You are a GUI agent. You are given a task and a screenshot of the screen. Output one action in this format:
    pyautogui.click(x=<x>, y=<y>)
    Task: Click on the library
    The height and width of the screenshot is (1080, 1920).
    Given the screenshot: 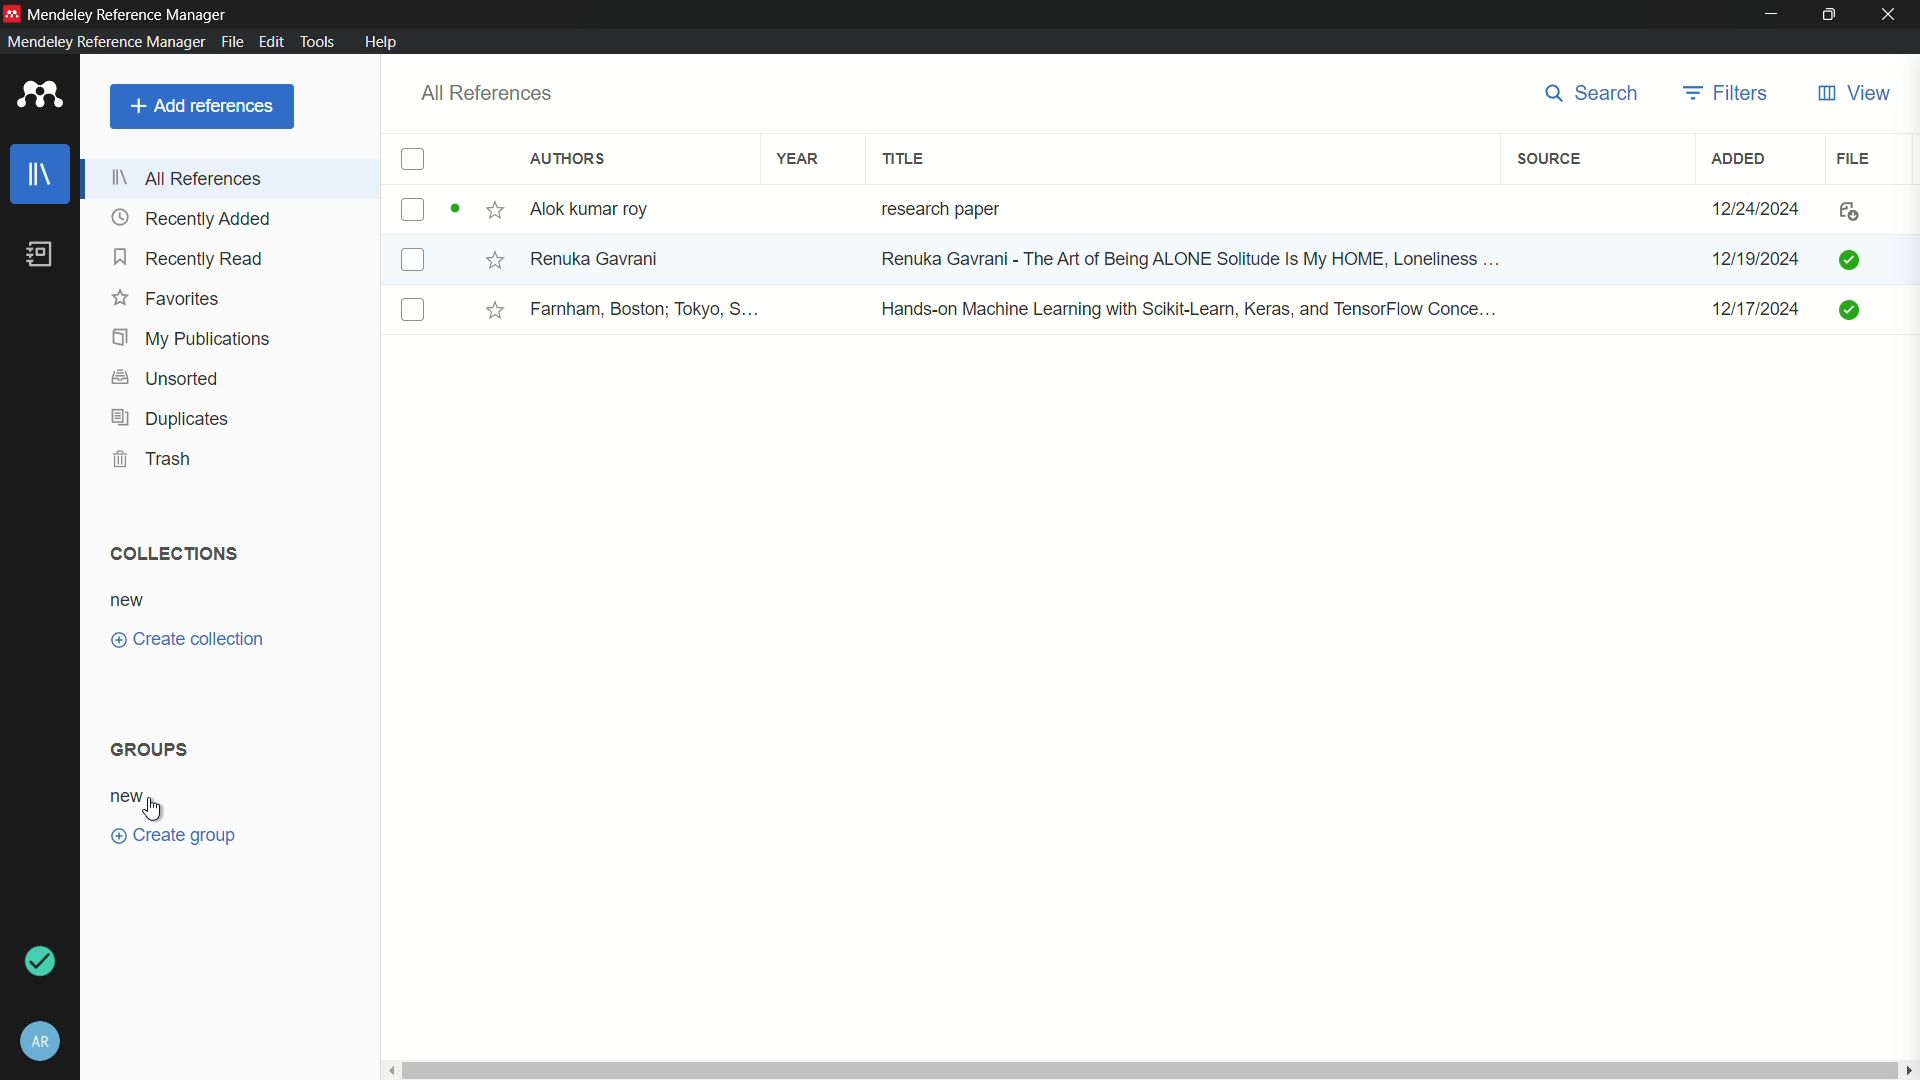 What is the action you would take?
    pyautogui.click(x=43, y=175)
    